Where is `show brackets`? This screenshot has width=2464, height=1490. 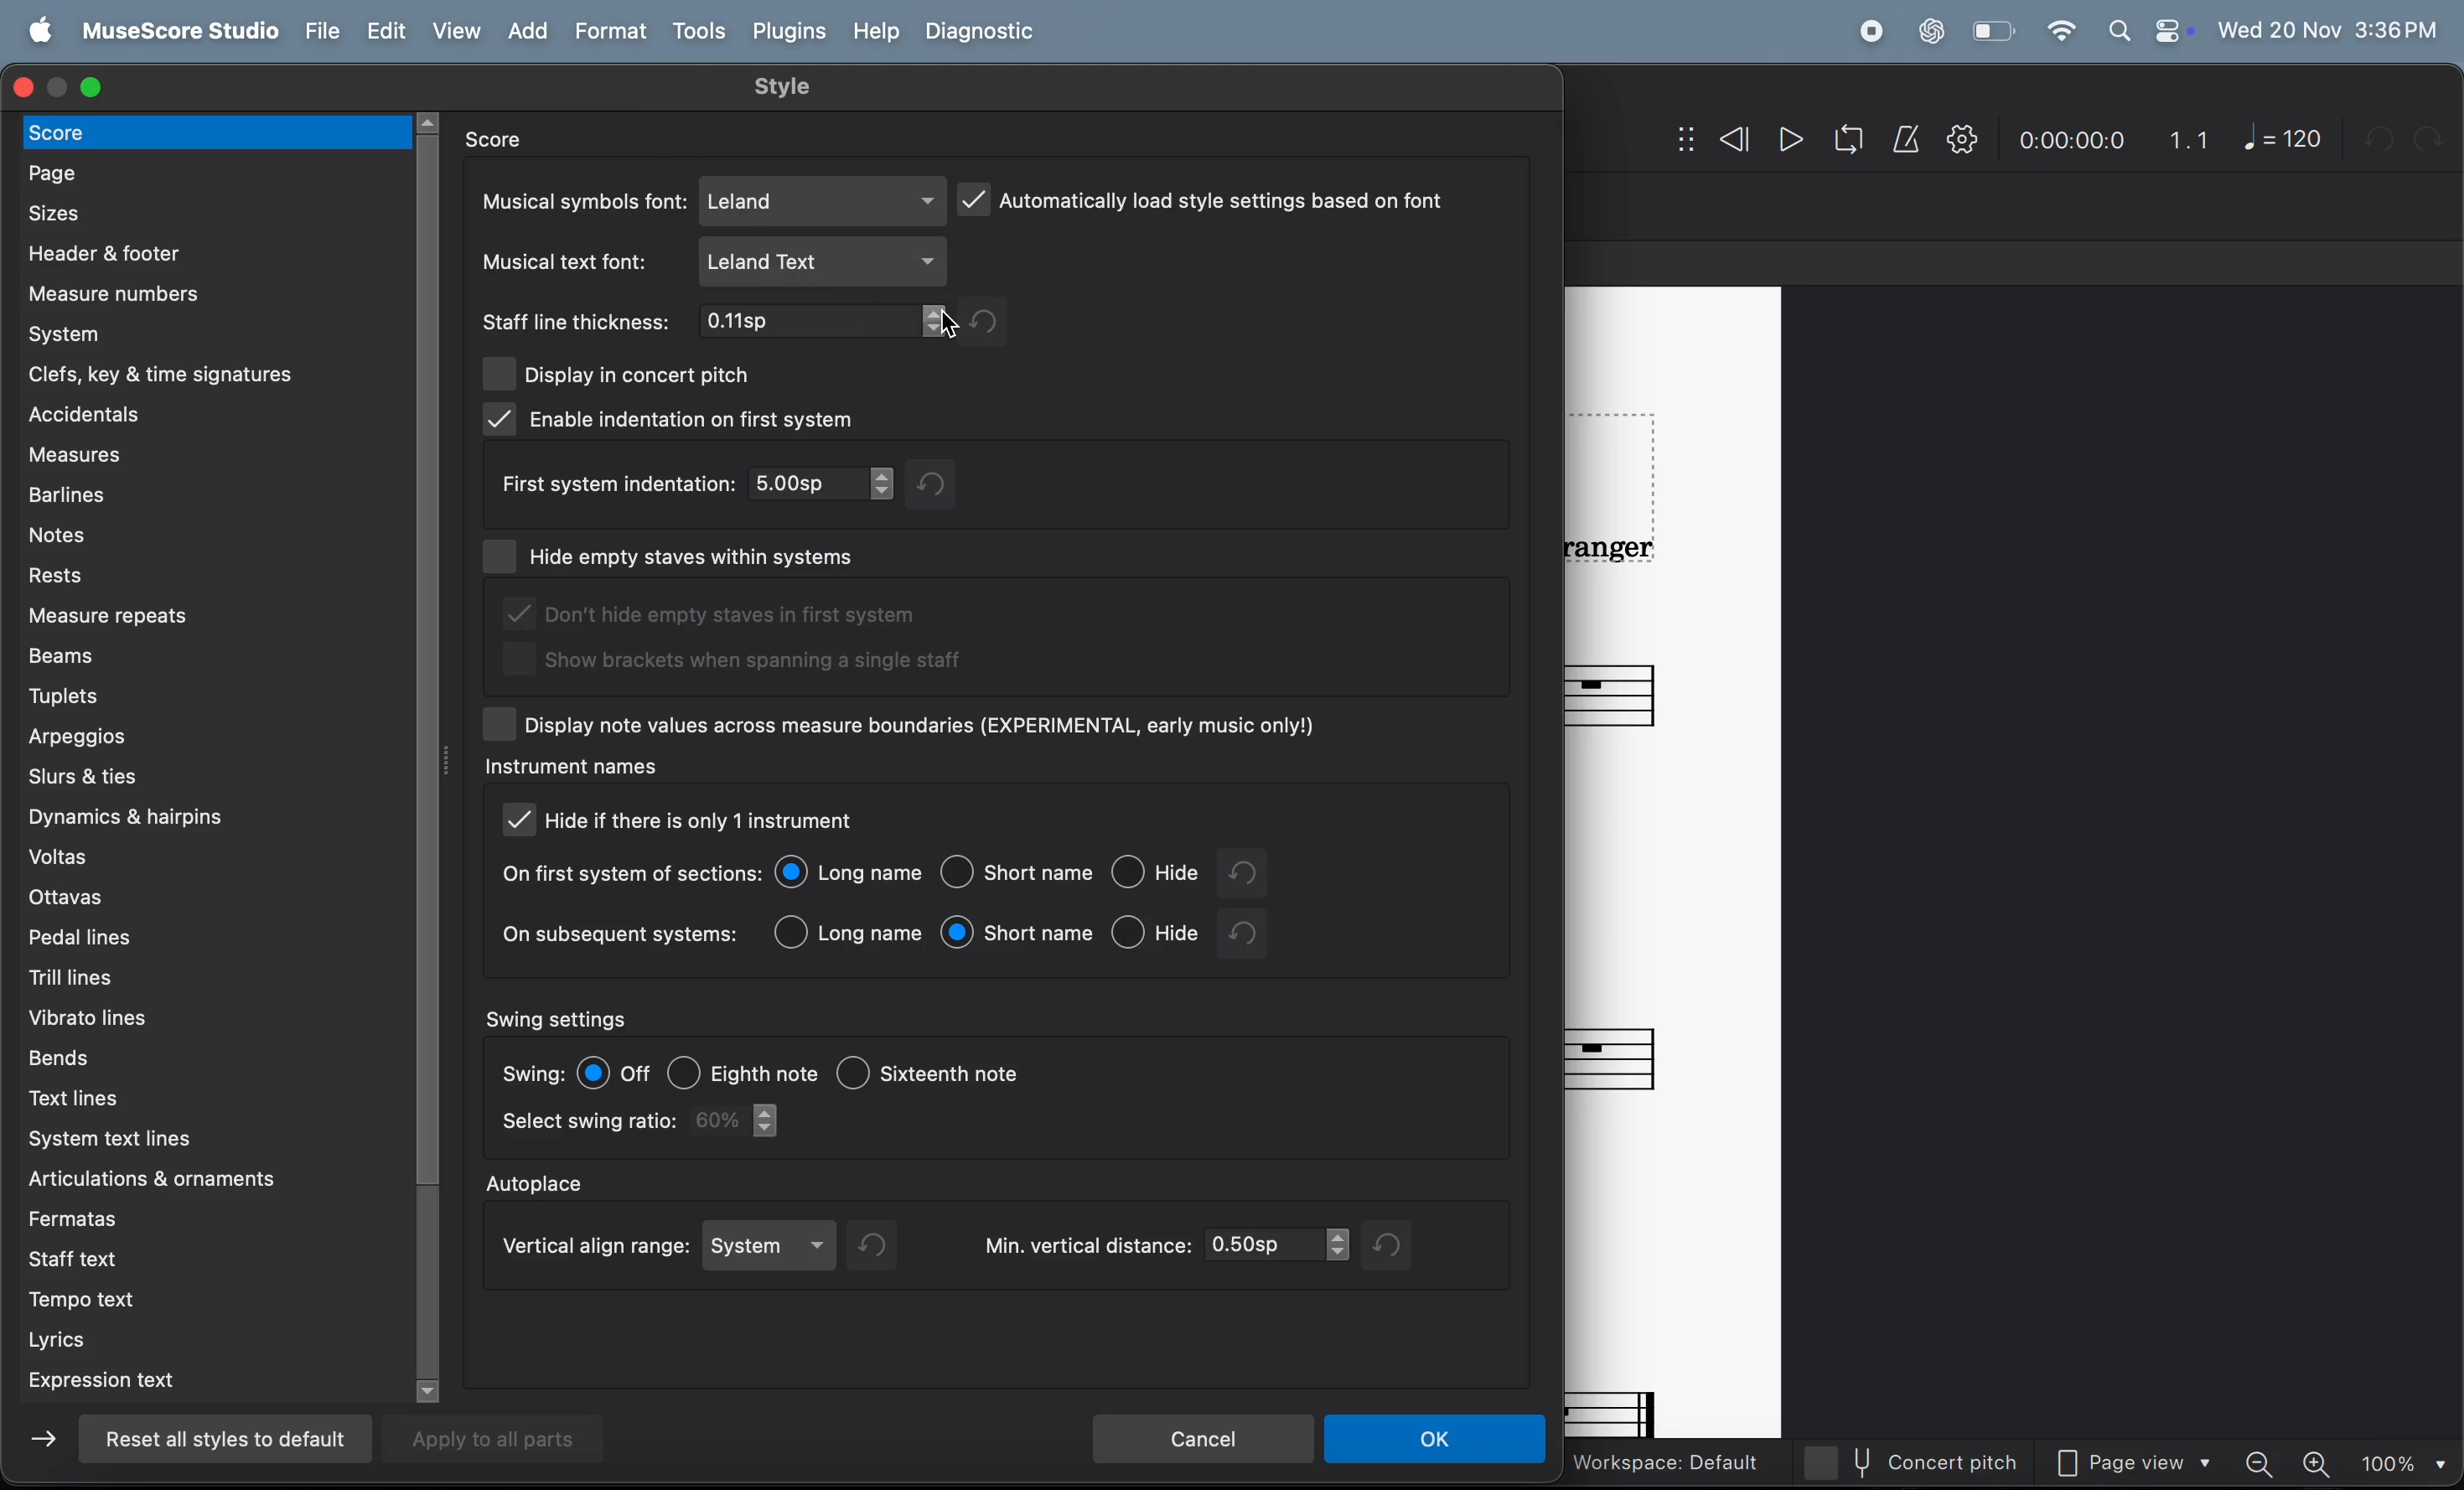
show brackets is located at coordinates (737, 666).